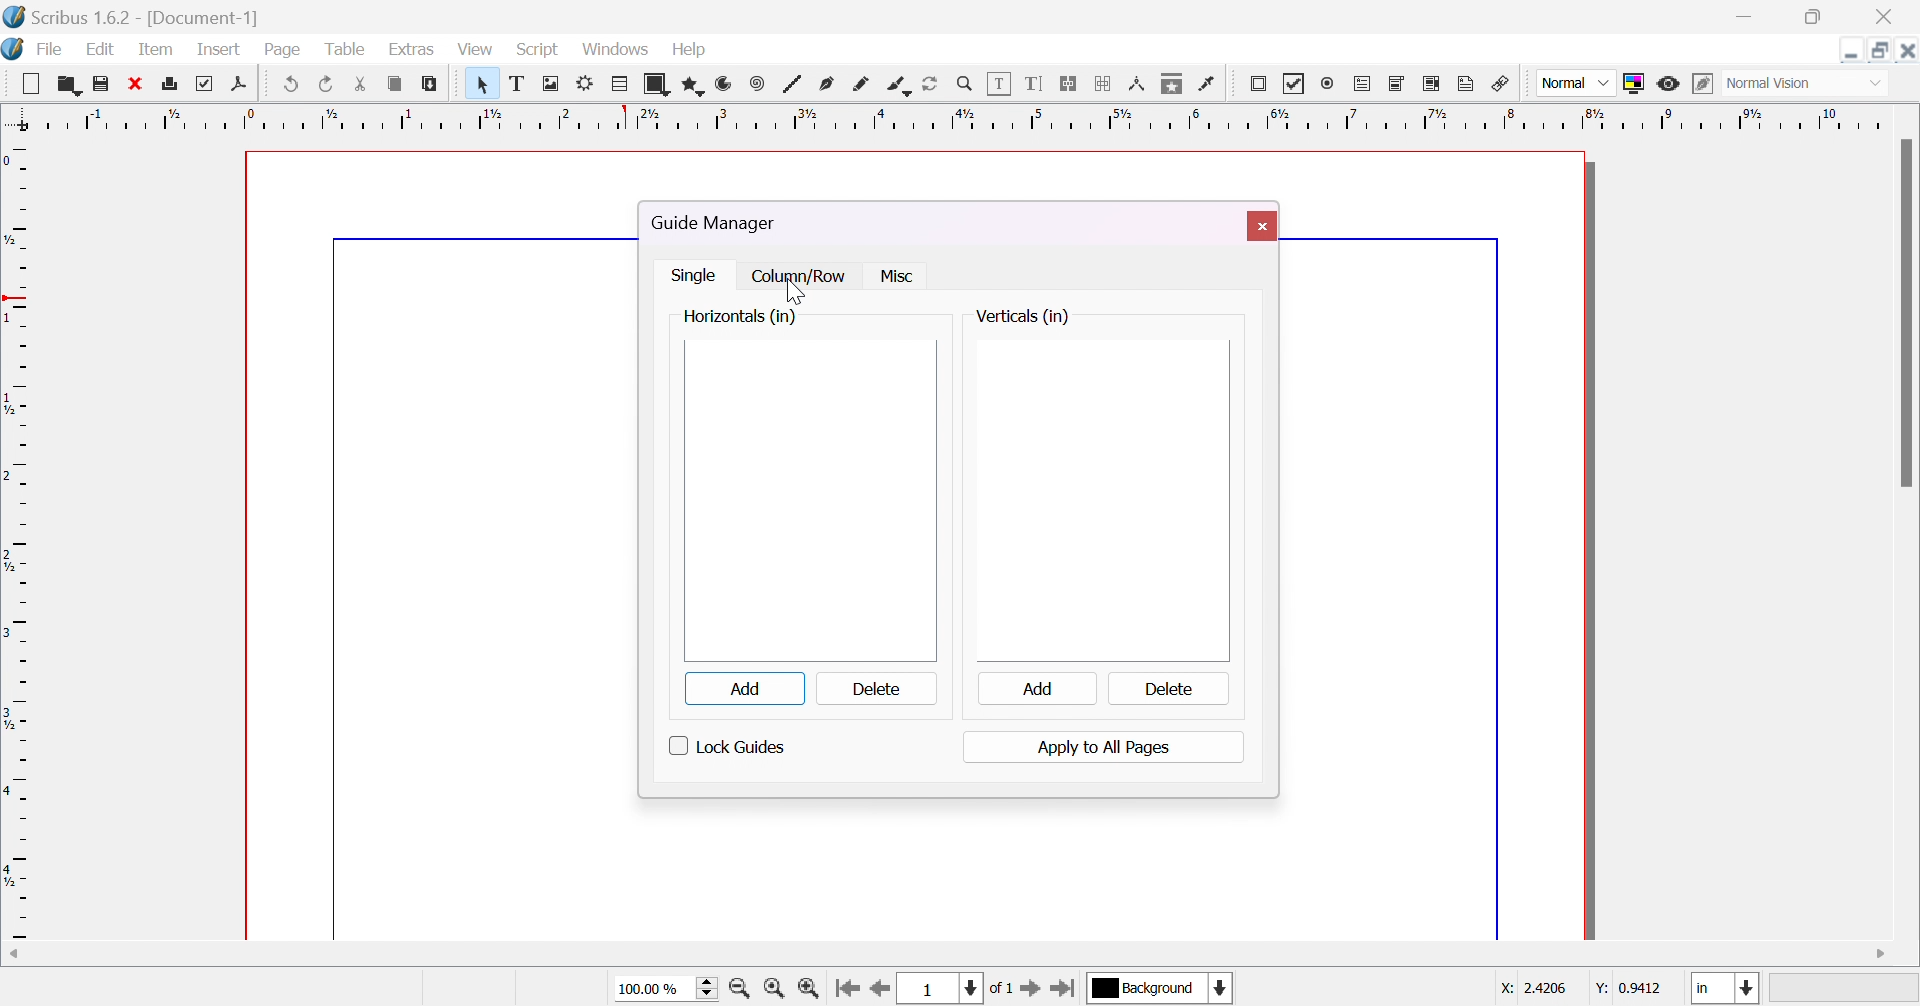 This screenshot has width=1920, height=1006. What do you see at coordinates (67, 82) in the screenshot?
I see `open` at bounding box center [67, 82].